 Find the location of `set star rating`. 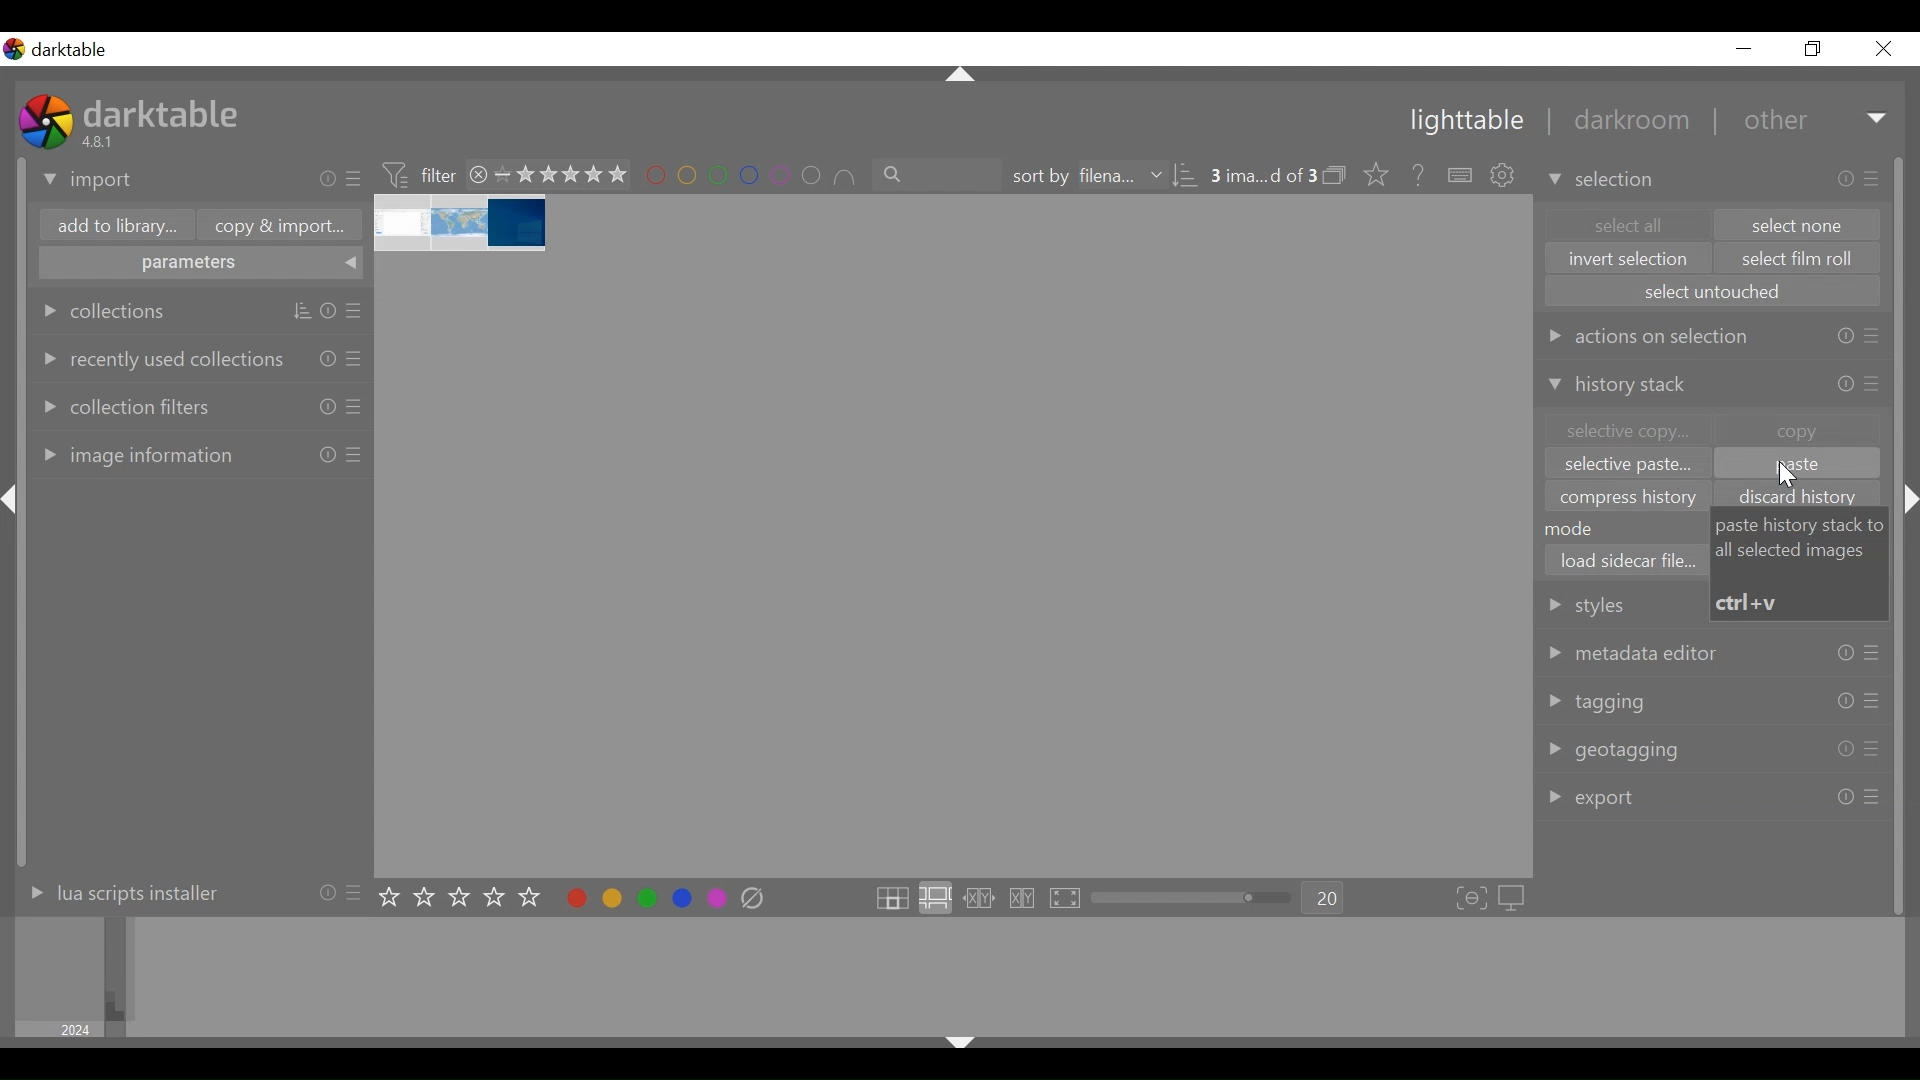

set star rating is located at coordinates (465, 898).